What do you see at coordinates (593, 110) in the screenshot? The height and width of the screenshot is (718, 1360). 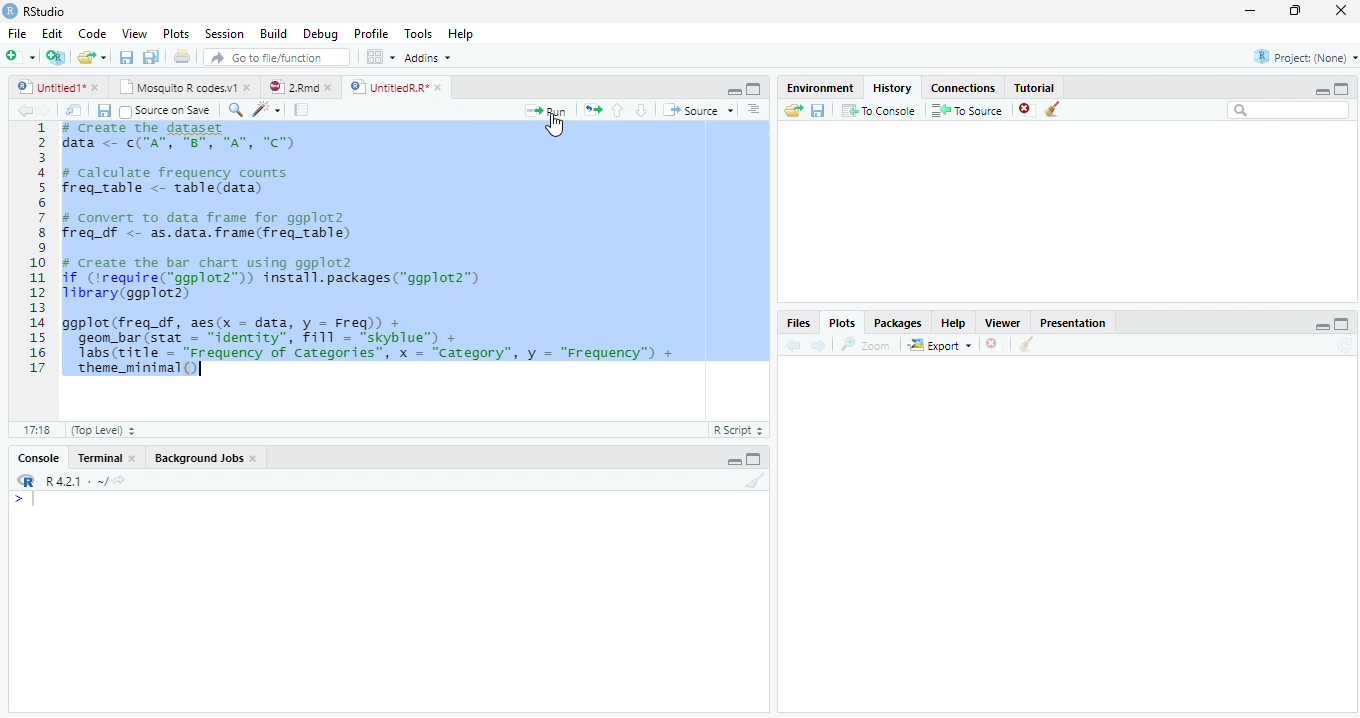 I see `Pages` at bounding box center [593, 110].